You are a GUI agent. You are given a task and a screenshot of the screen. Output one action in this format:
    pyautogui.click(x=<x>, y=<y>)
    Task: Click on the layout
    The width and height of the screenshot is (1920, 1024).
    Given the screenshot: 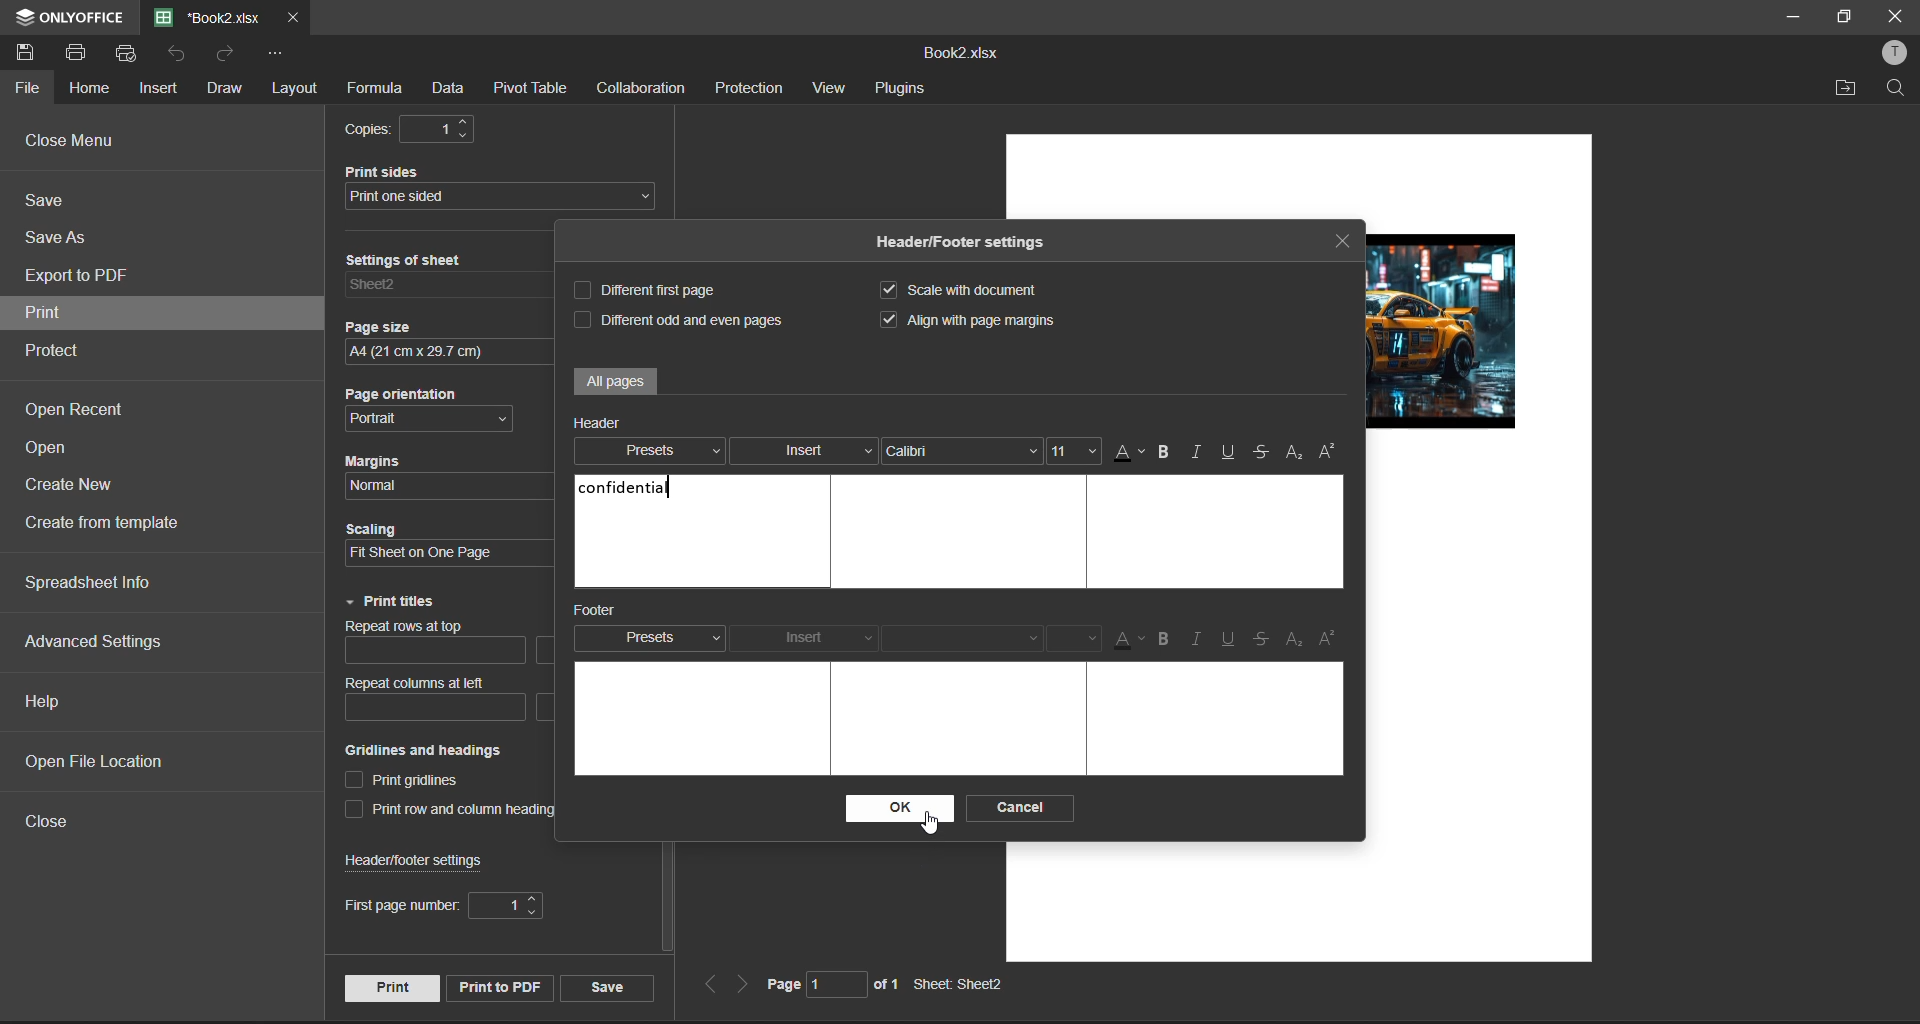 What is the action you would take?
    pyautogui.click(x=298, y=89)
    